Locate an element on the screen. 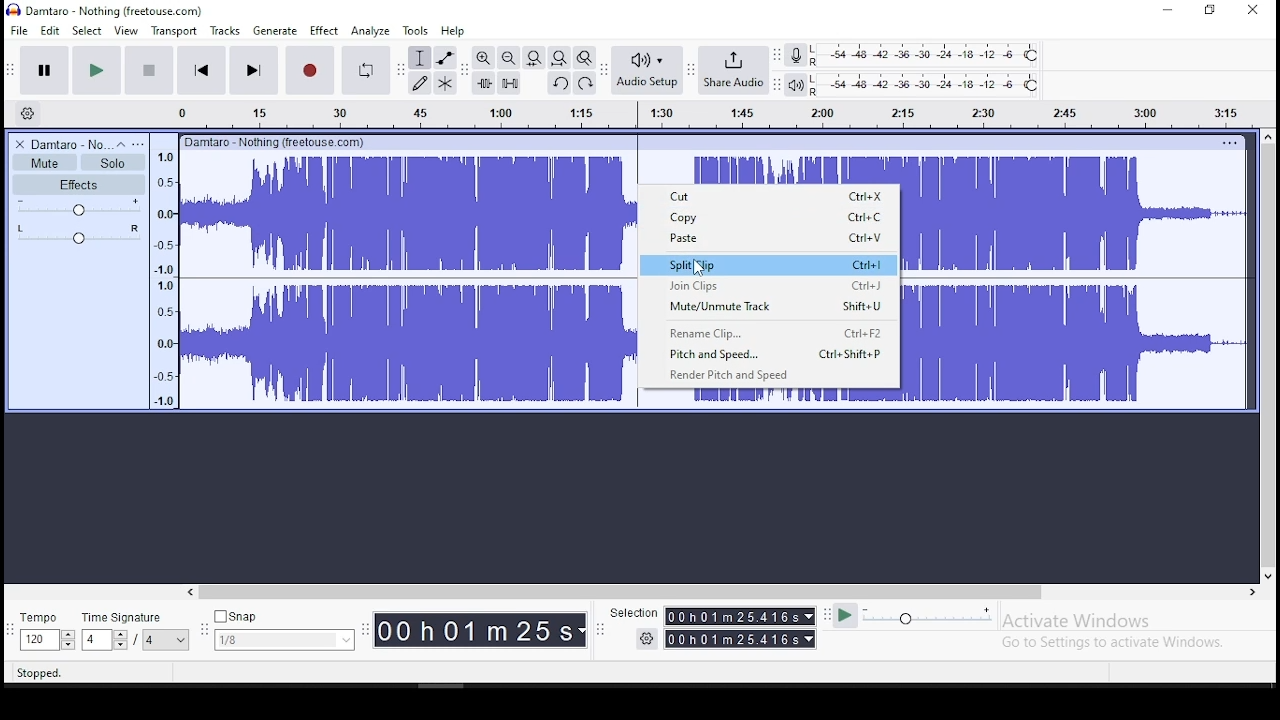 The width and height of the screenshot is (1280, 720). envelope tool is located at coordinates (445, 57).